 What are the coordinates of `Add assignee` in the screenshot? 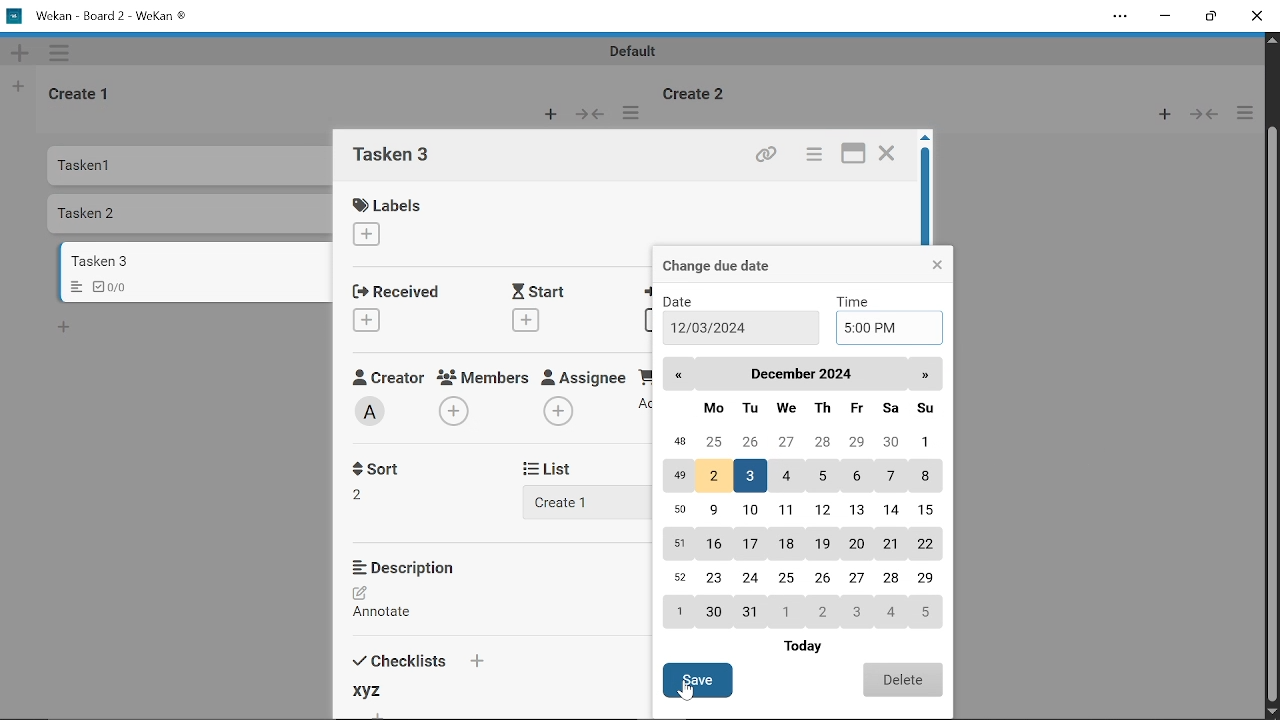 It's located at (558, 412).